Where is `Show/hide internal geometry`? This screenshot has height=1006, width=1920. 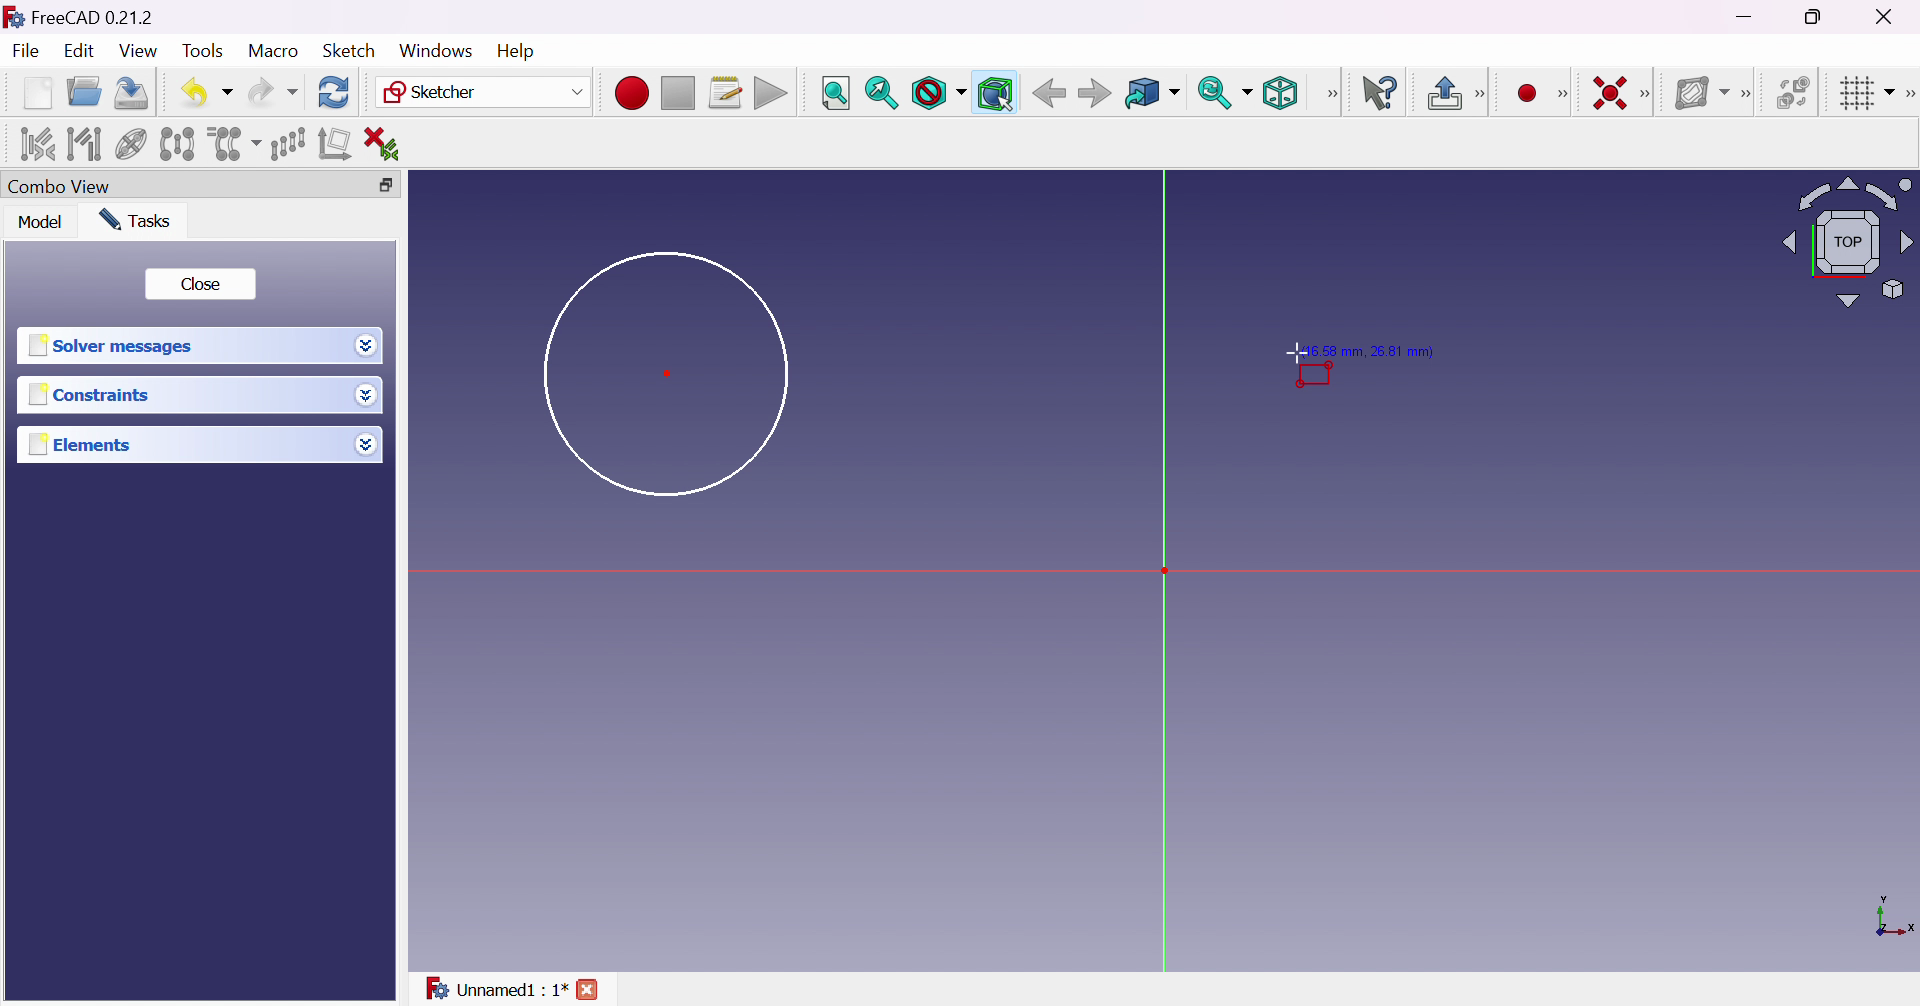
Show/hide internal geometry is located at coordinates (133, 146).